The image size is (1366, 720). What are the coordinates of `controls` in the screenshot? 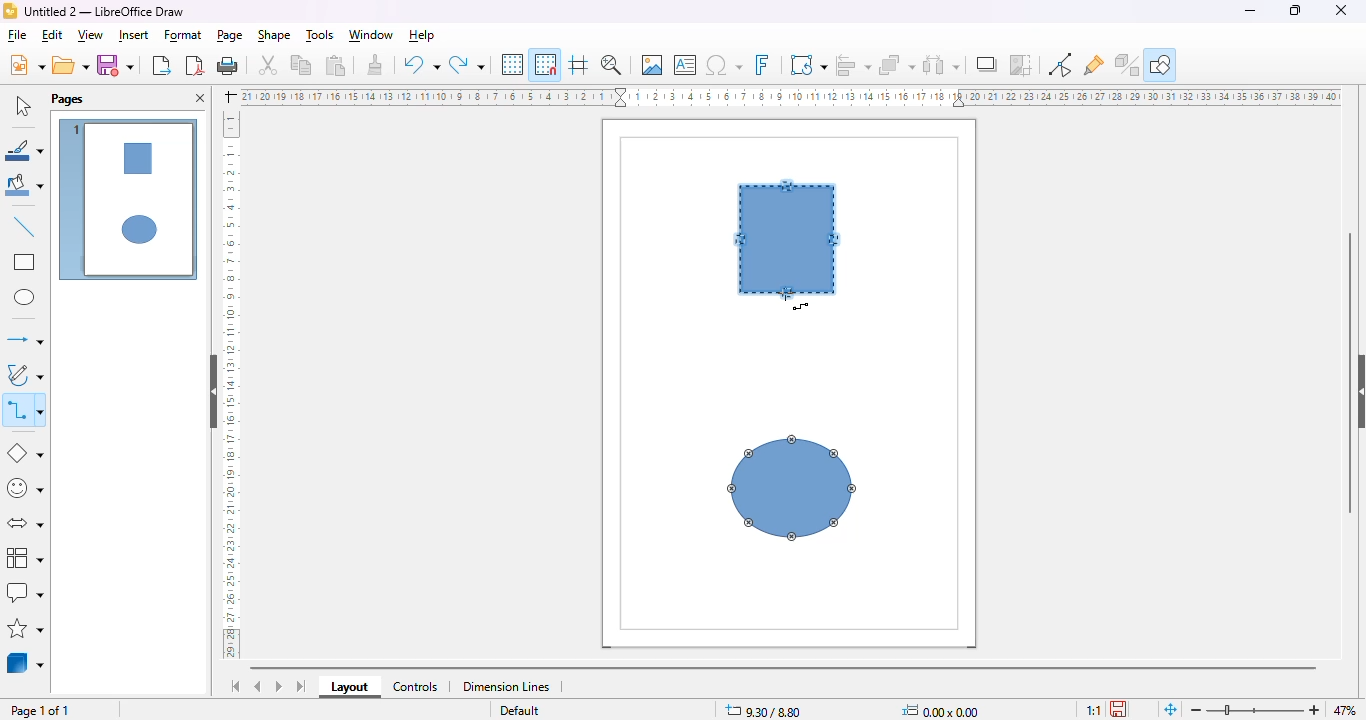 It's located at (416, 687).